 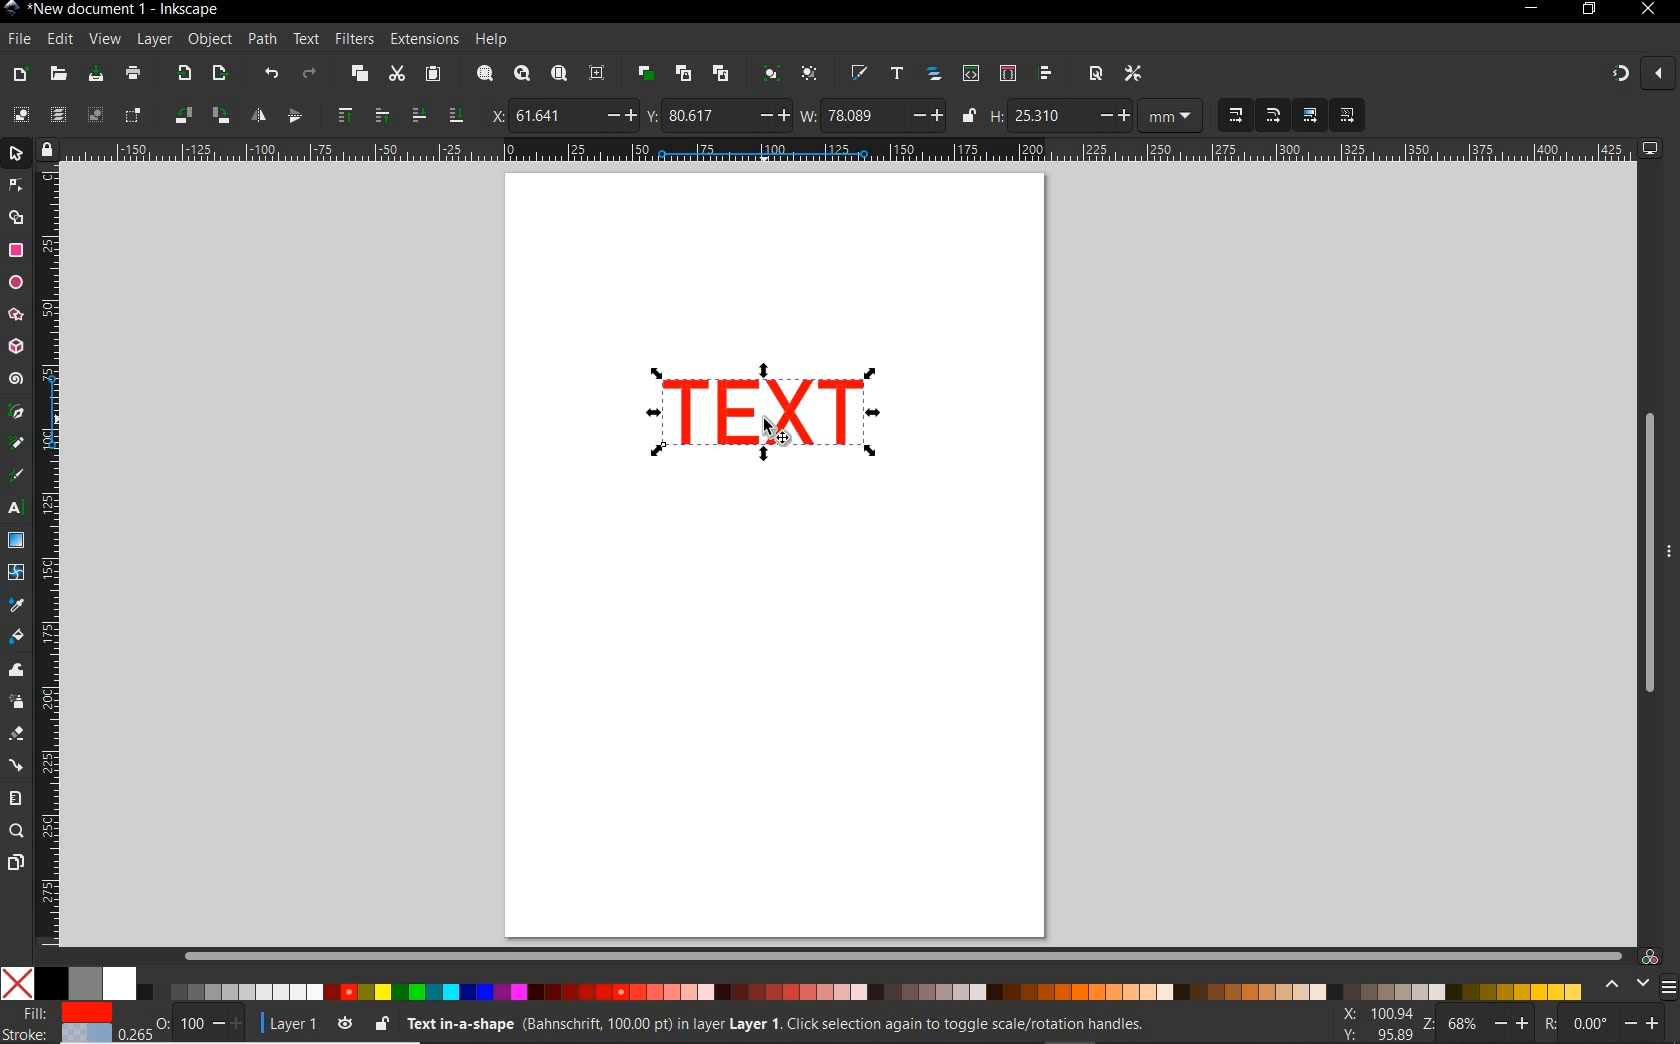 What do you see at coordinates (646, 73) in the screenshot?
I see `duplicate` at bounding box center [646, 73].